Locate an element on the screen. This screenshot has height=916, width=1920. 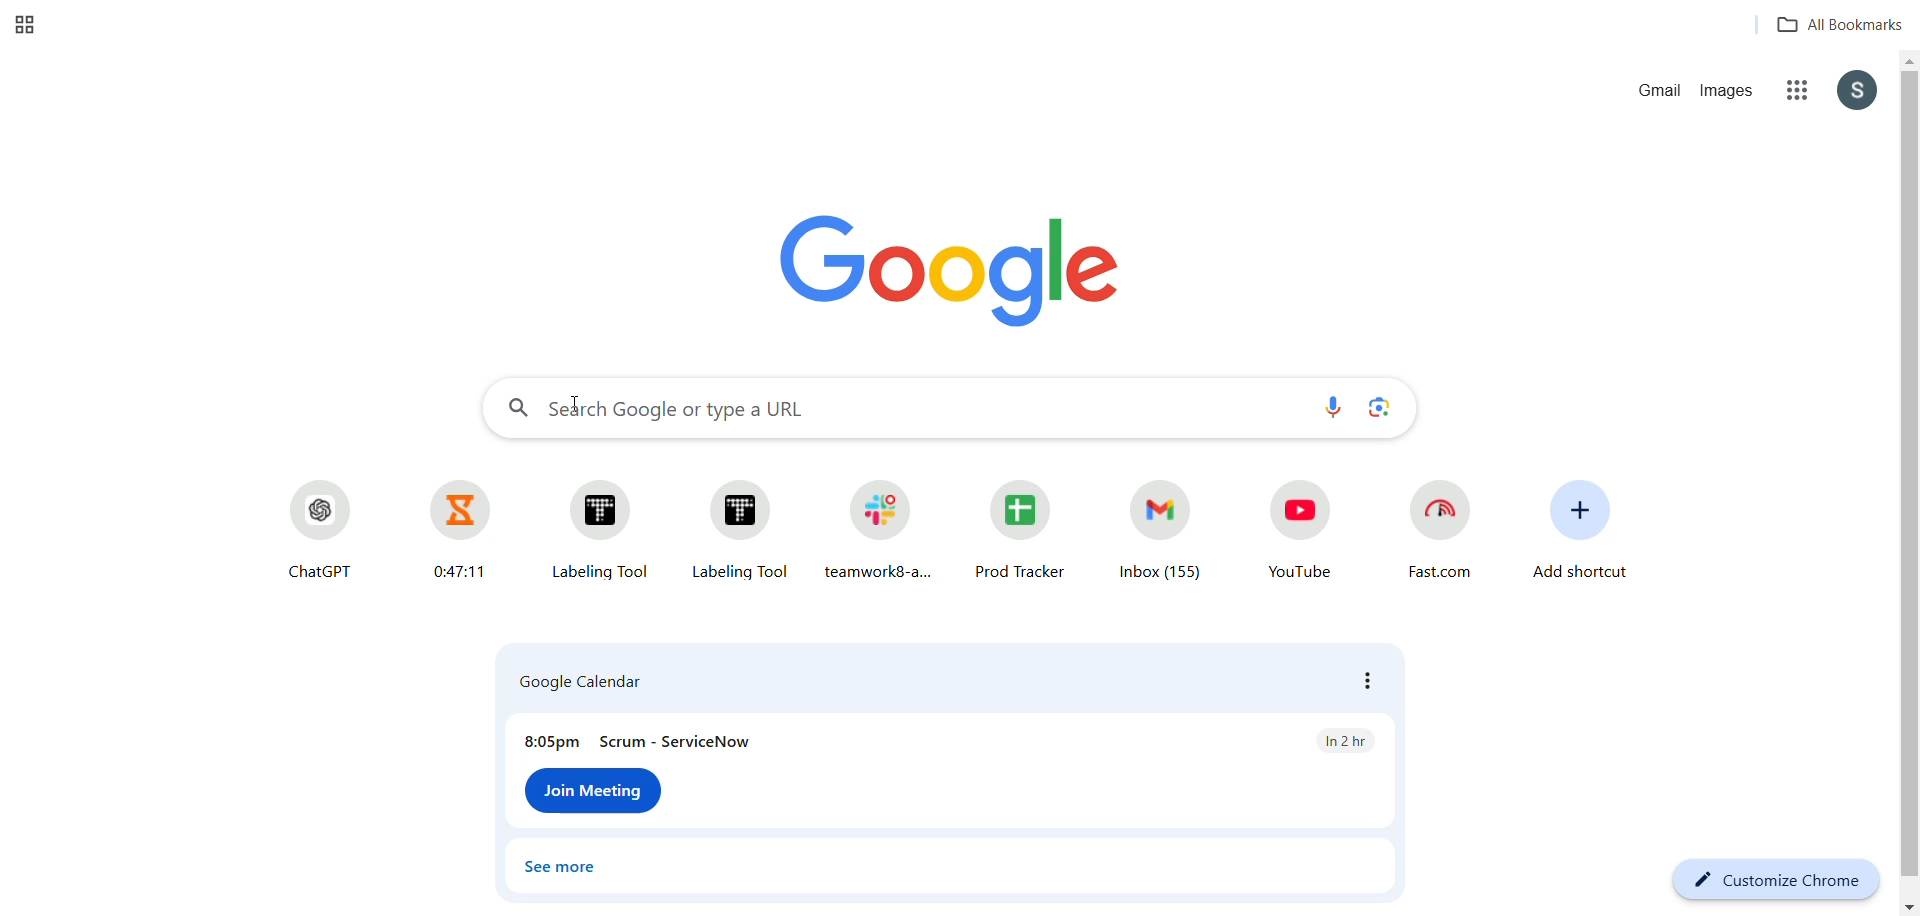
cursor is located at coordinates (575, 404).